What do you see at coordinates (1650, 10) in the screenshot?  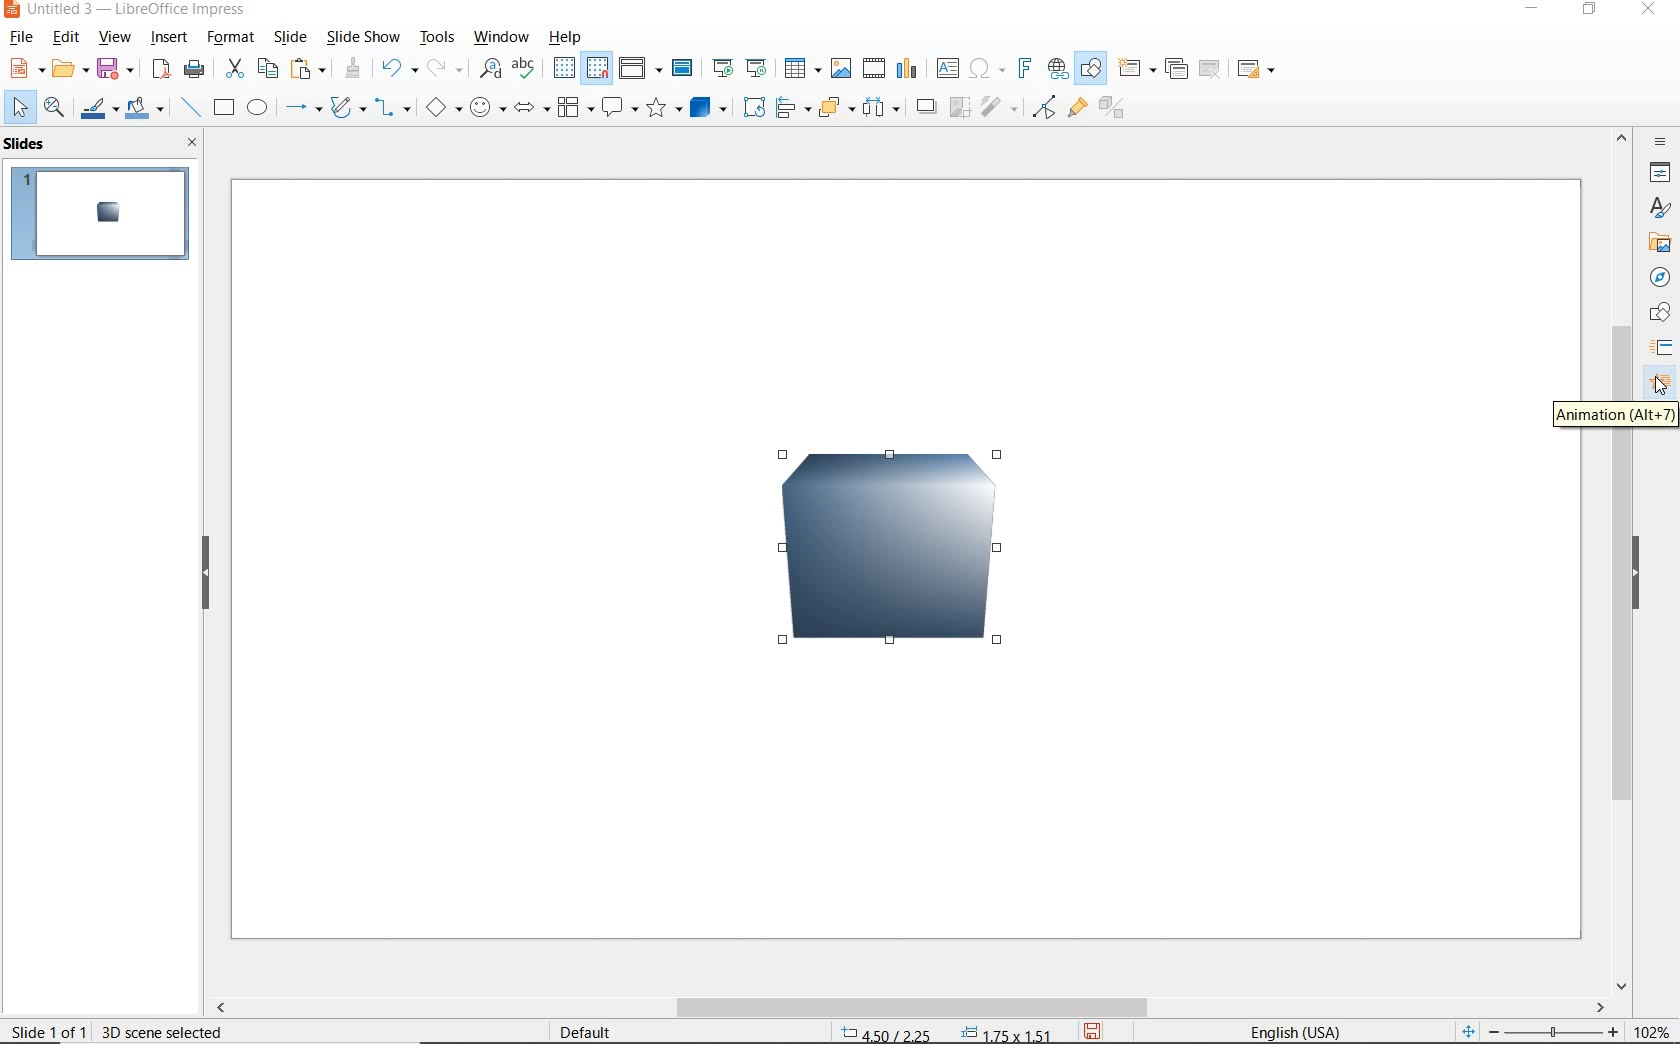 I see `CLOSE` at bounding box center [1650, 10].